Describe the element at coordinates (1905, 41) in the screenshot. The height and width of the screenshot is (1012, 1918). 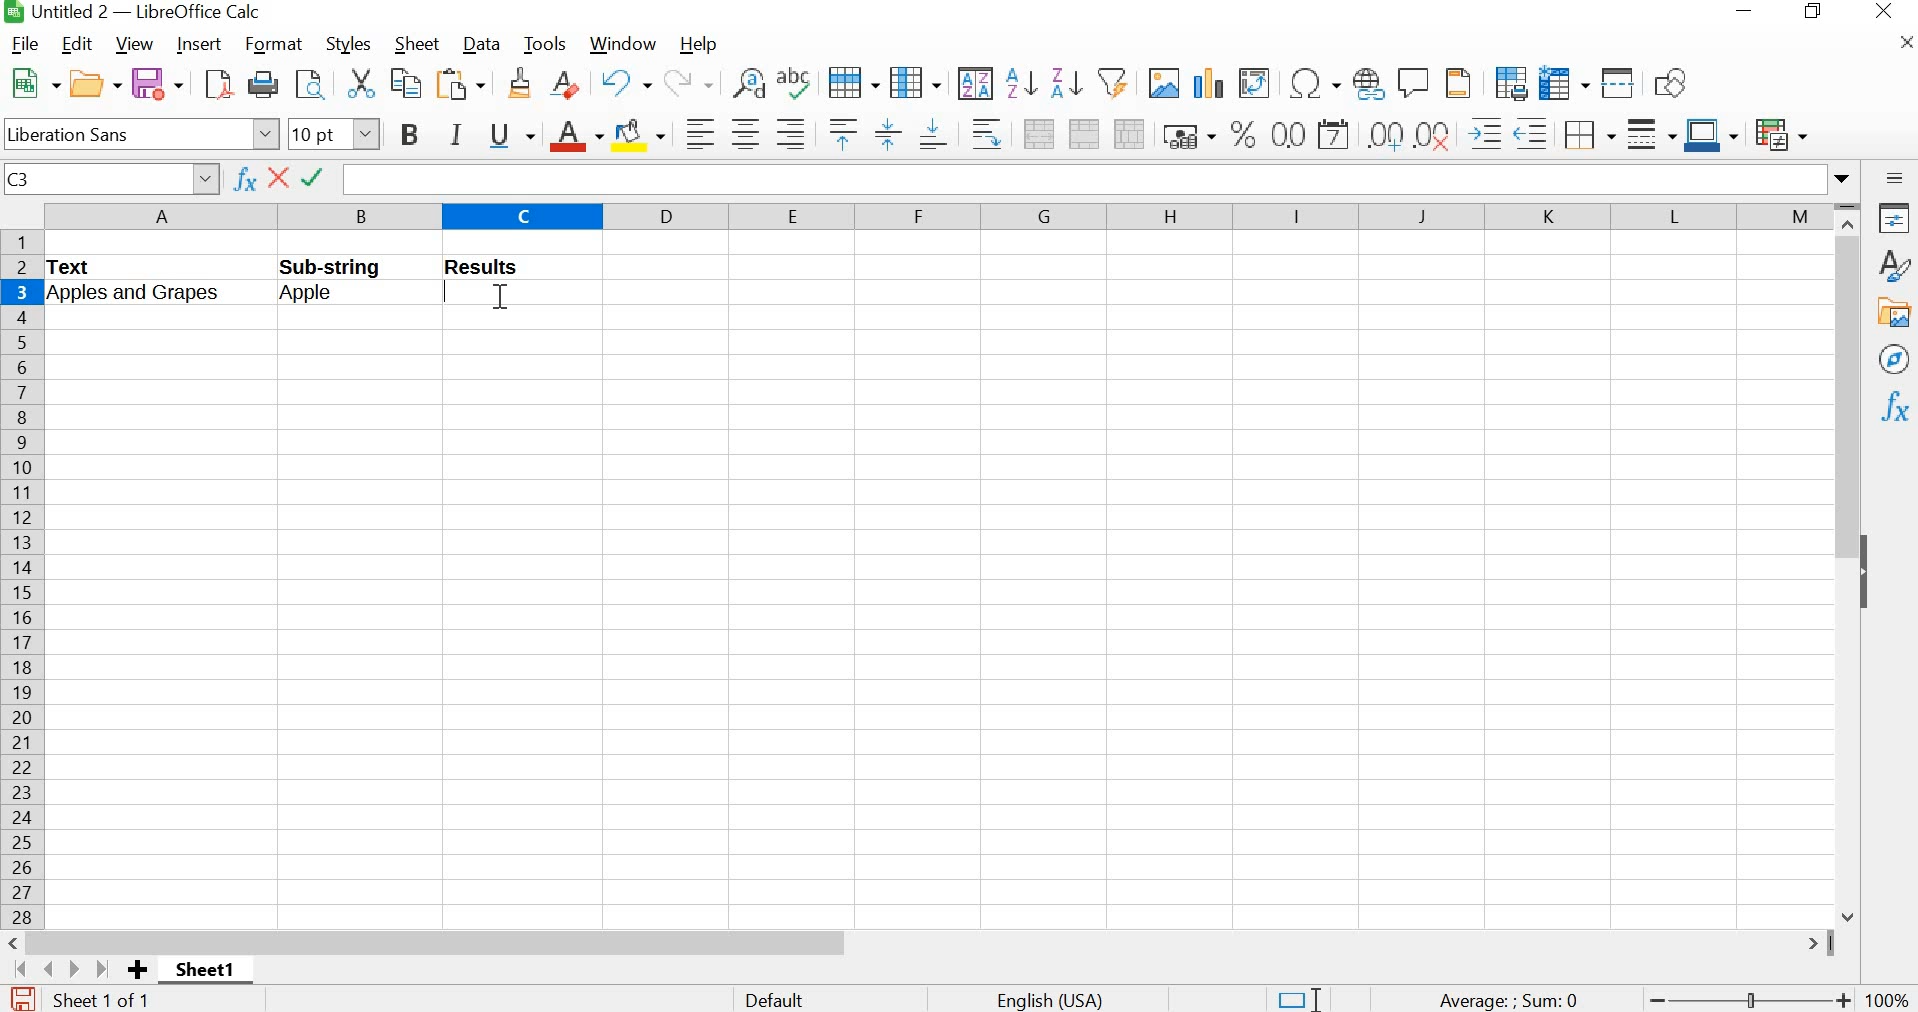
I see `close document` at that location.